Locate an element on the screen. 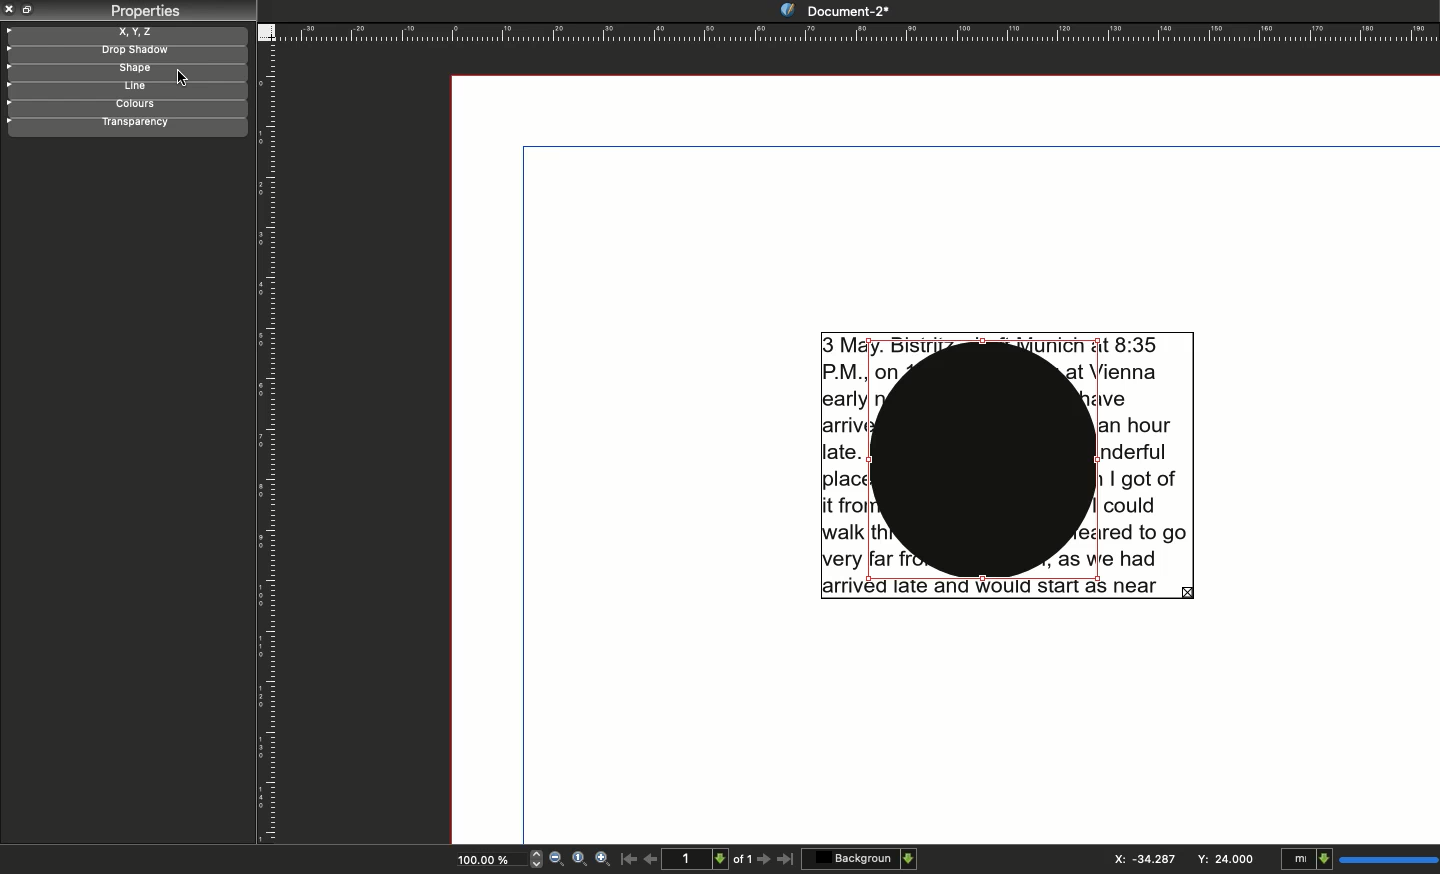 The width and height of the screenshot is (1440, 874). Ruler is located at coordinates (860, 31).